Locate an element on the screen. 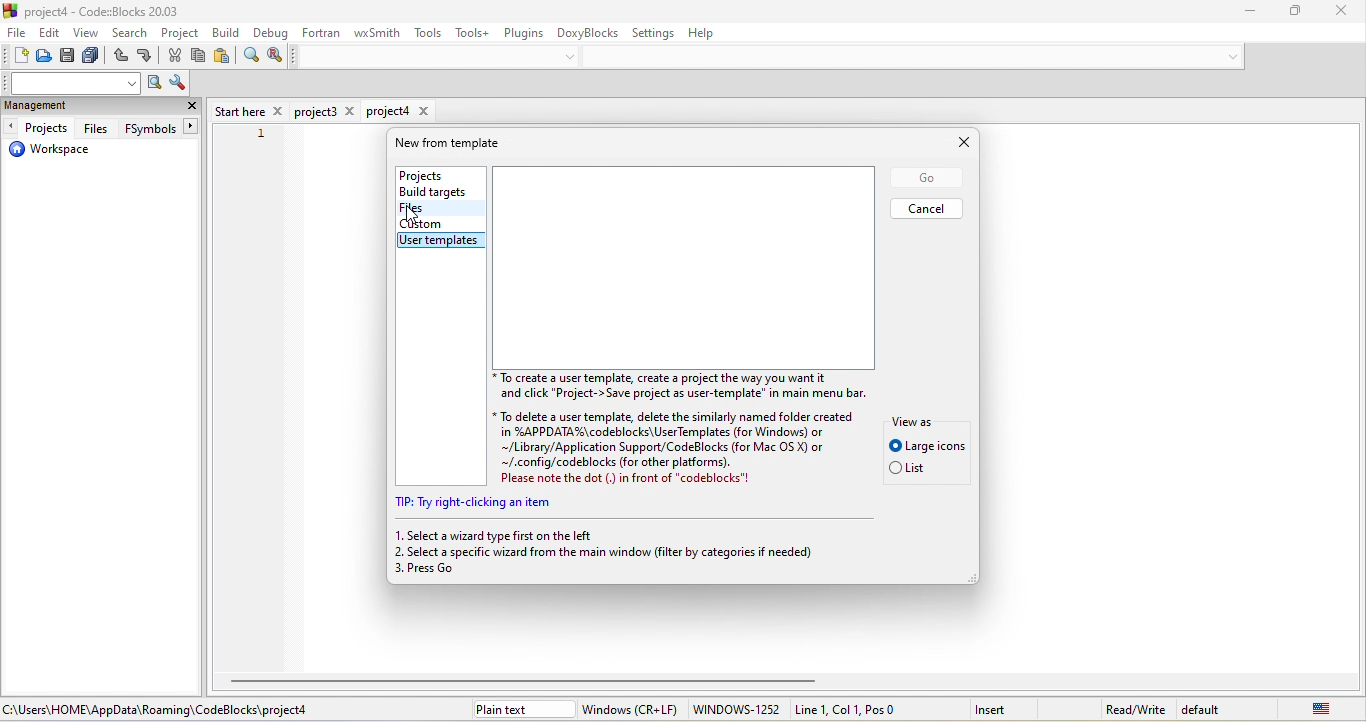 This screenshot has width=1366, height=722. plain text is located at coordinates (521, 709).